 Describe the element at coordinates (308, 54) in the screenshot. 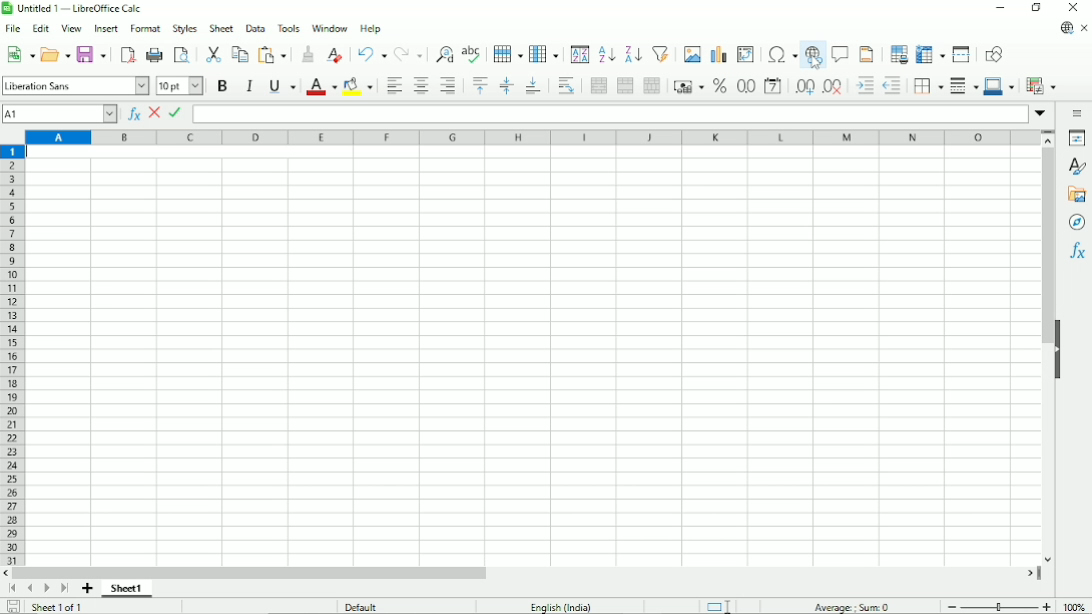

I see `Clone formatting` at that location.